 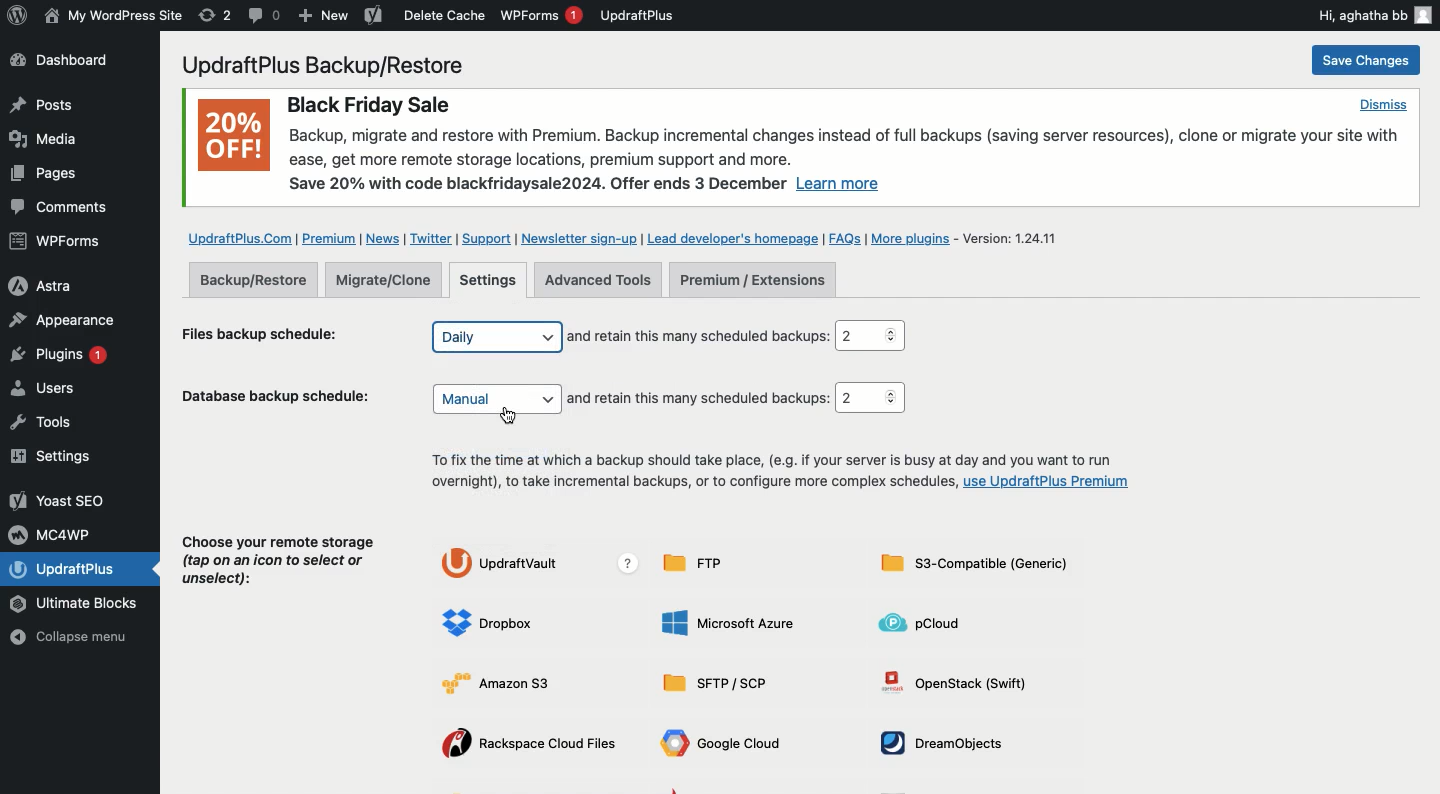 What do you see at coordinates (280, 400) in the screenshot?
I see `Database backup schedule` at bounding box center [280, 400].